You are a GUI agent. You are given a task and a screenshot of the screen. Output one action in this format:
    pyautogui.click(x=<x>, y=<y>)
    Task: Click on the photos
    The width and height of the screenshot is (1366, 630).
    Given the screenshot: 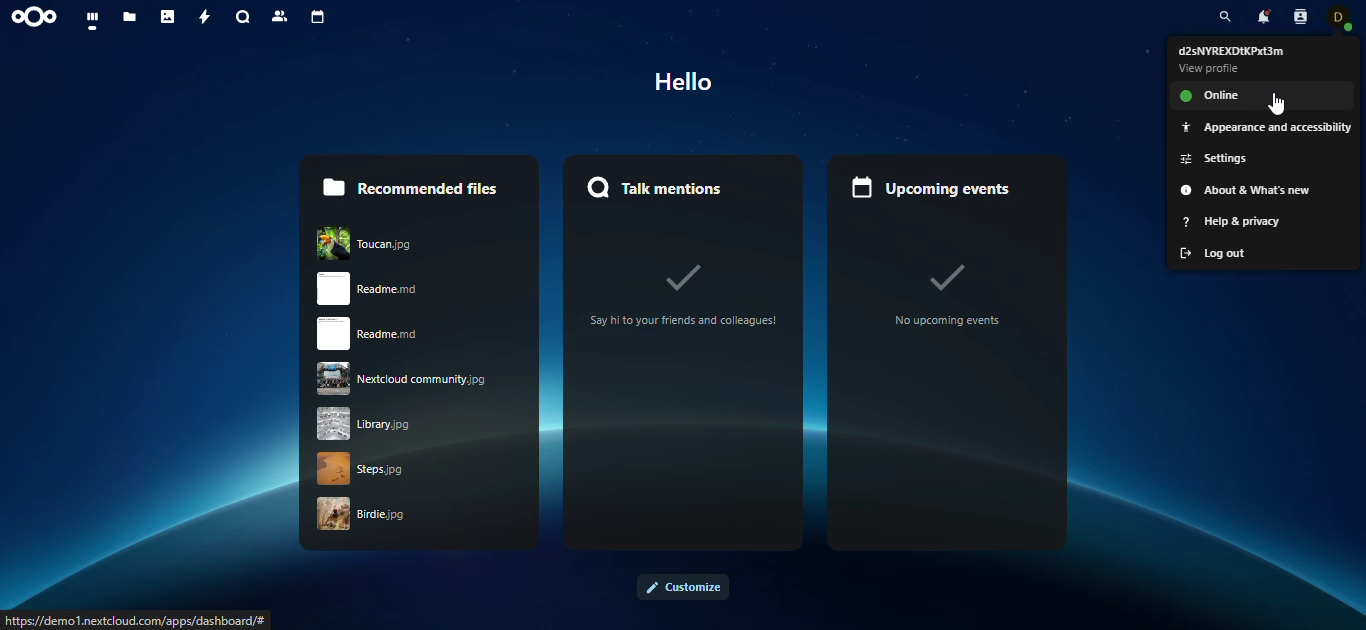 What is the action you would take?
    pyautogui.click(x=169, y=18)
    